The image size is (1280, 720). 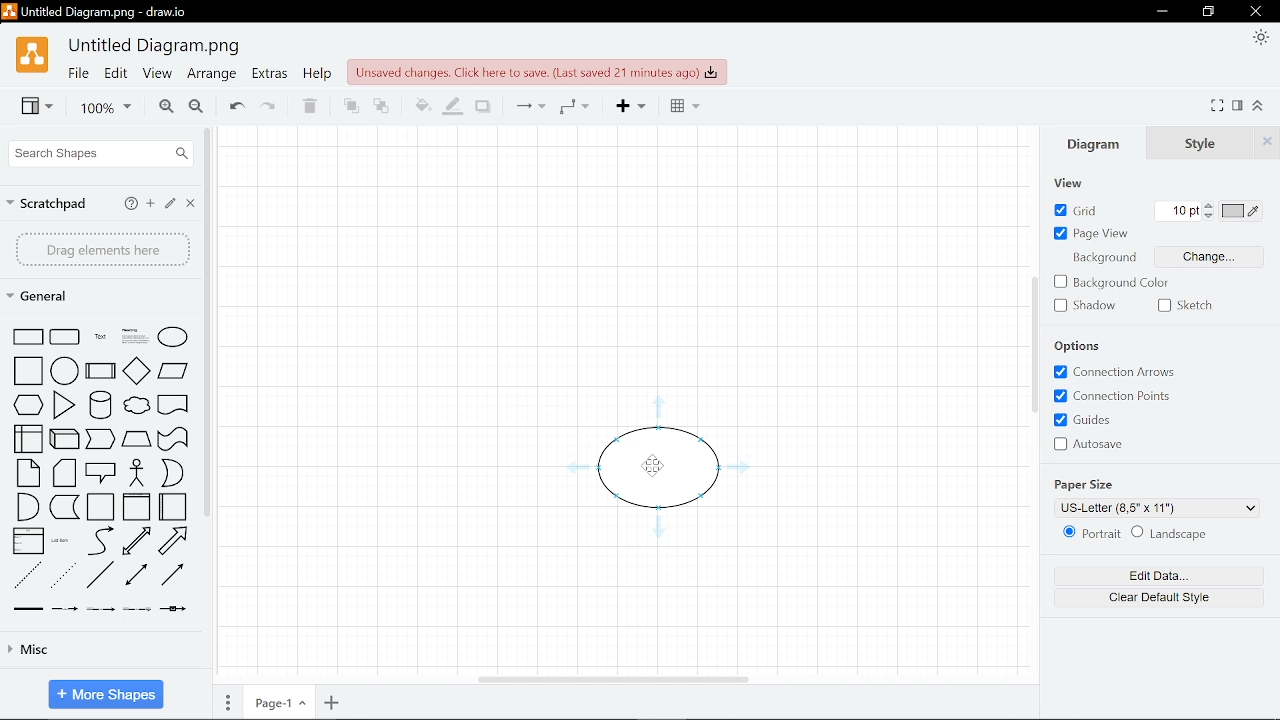 I want to click on Current diagram, so click(x=662, y=491).